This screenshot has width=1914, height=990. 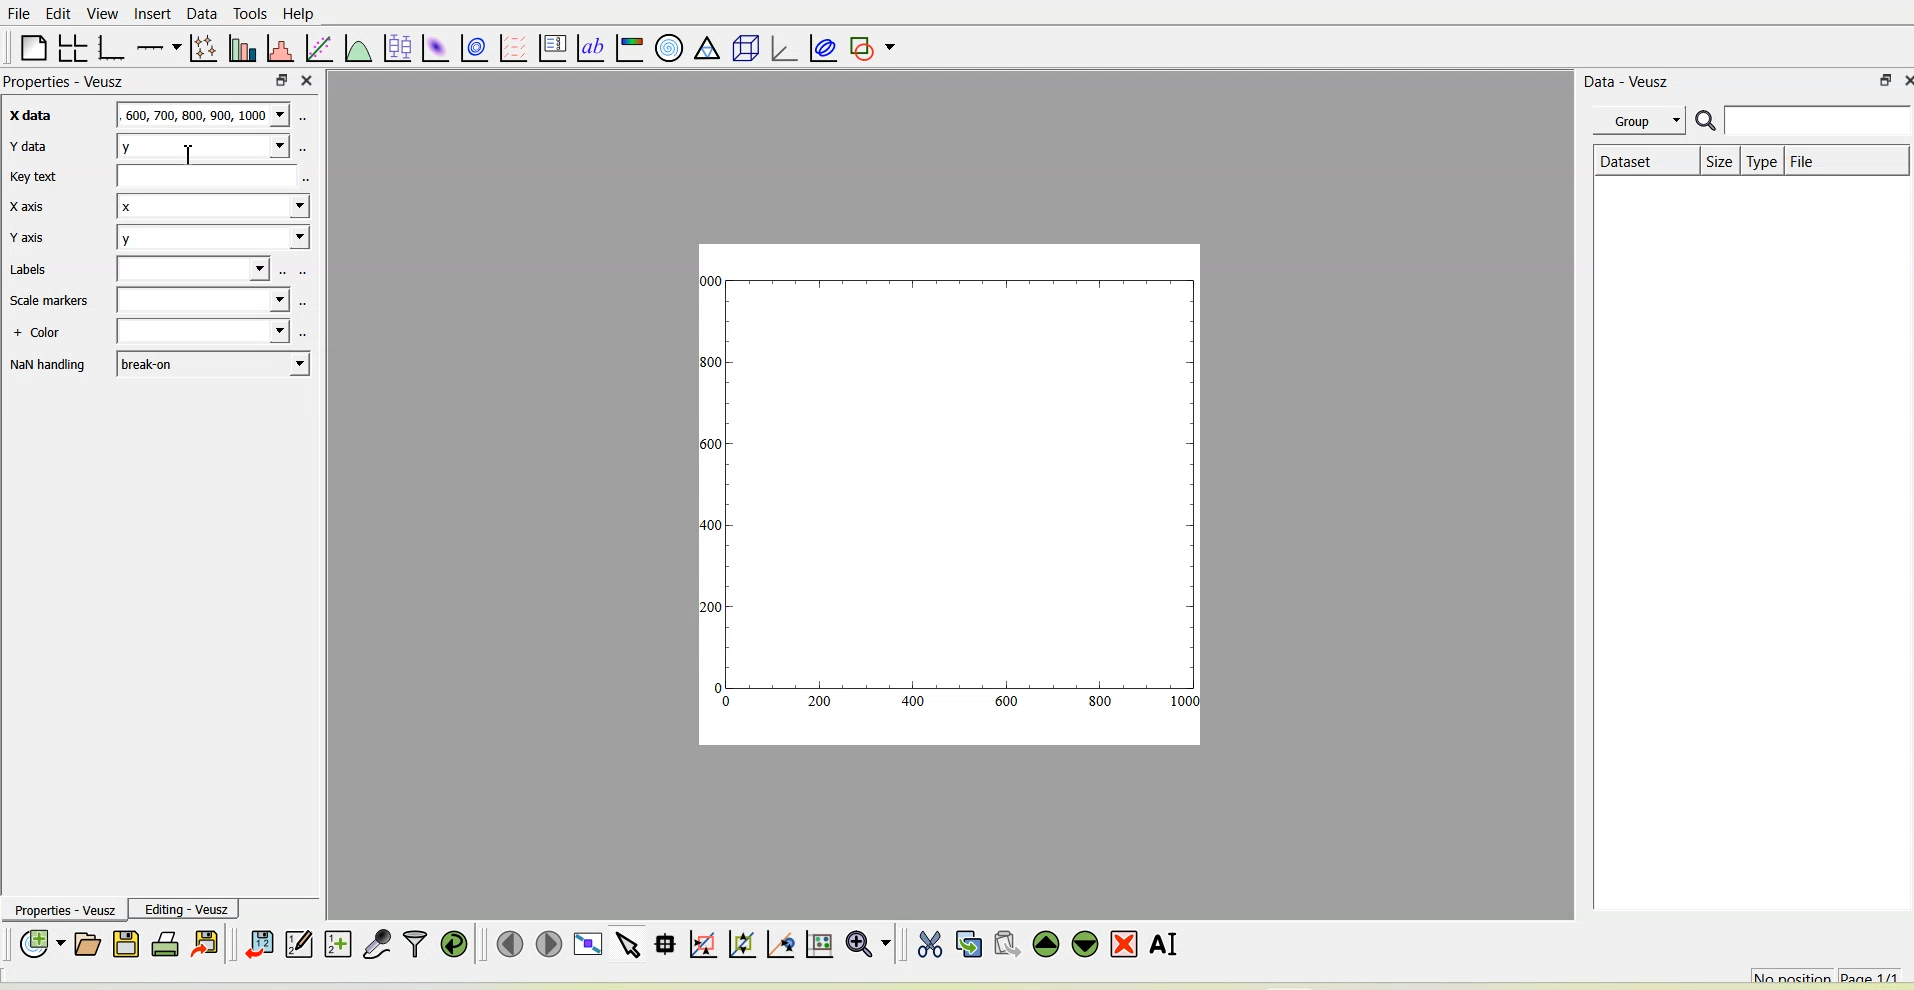 I want to click on Save the document, so click(x=127, y=945).